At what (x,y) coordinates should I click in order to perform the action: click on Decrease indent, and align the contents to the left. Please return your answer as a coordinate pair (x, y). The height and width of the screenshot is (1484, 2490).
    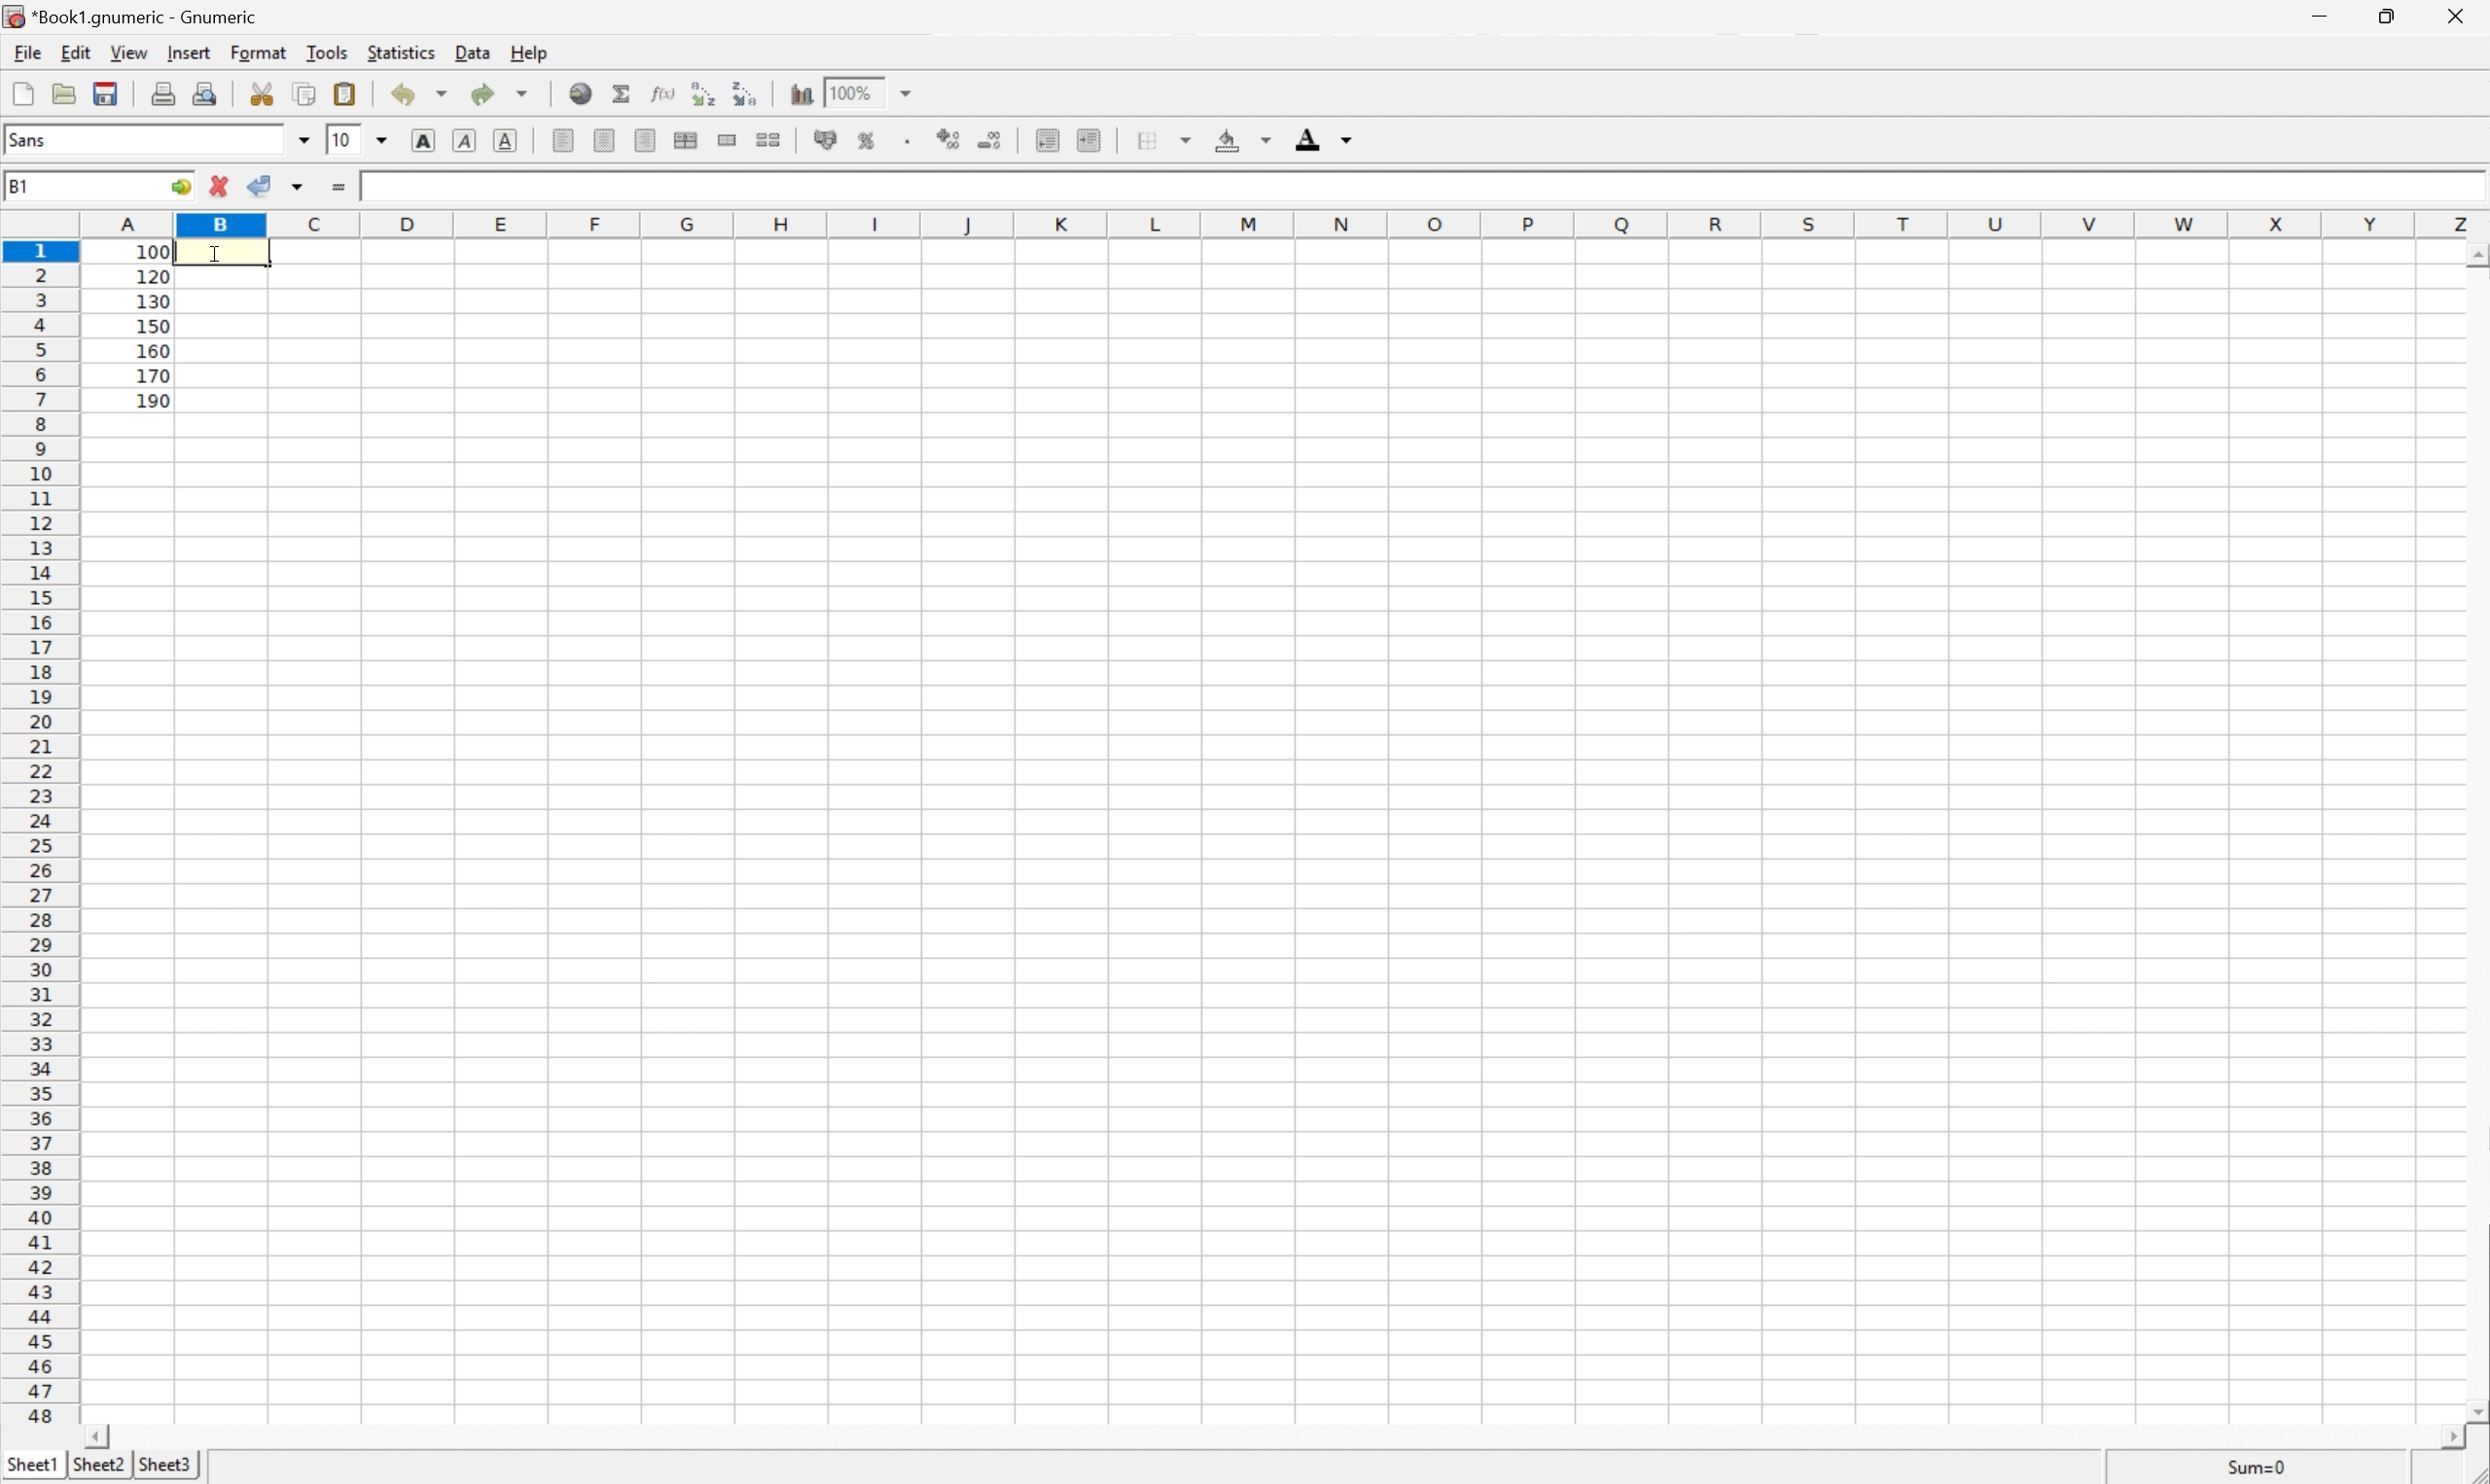
    Looking at the image, I should click on (1046, 140).